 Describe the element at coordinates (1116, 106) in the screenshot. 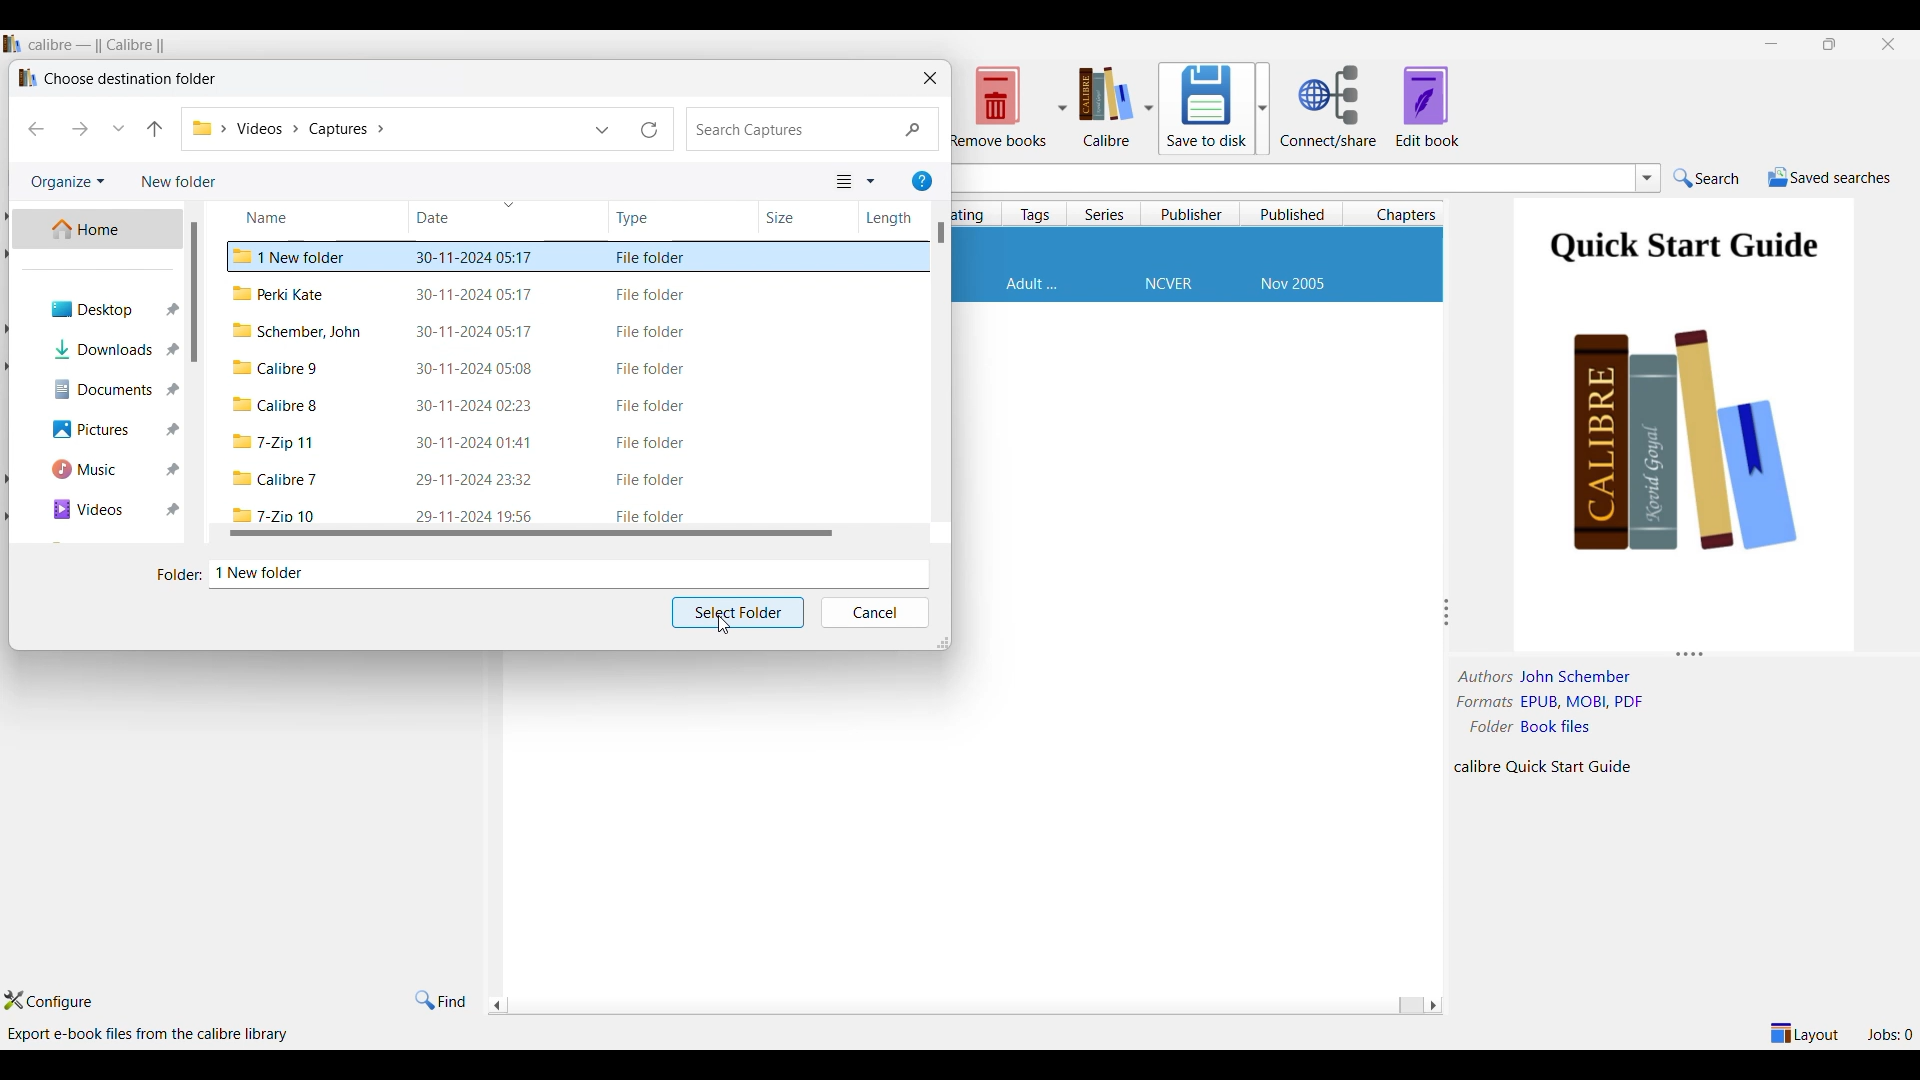

I see `Calibre options` at that location.